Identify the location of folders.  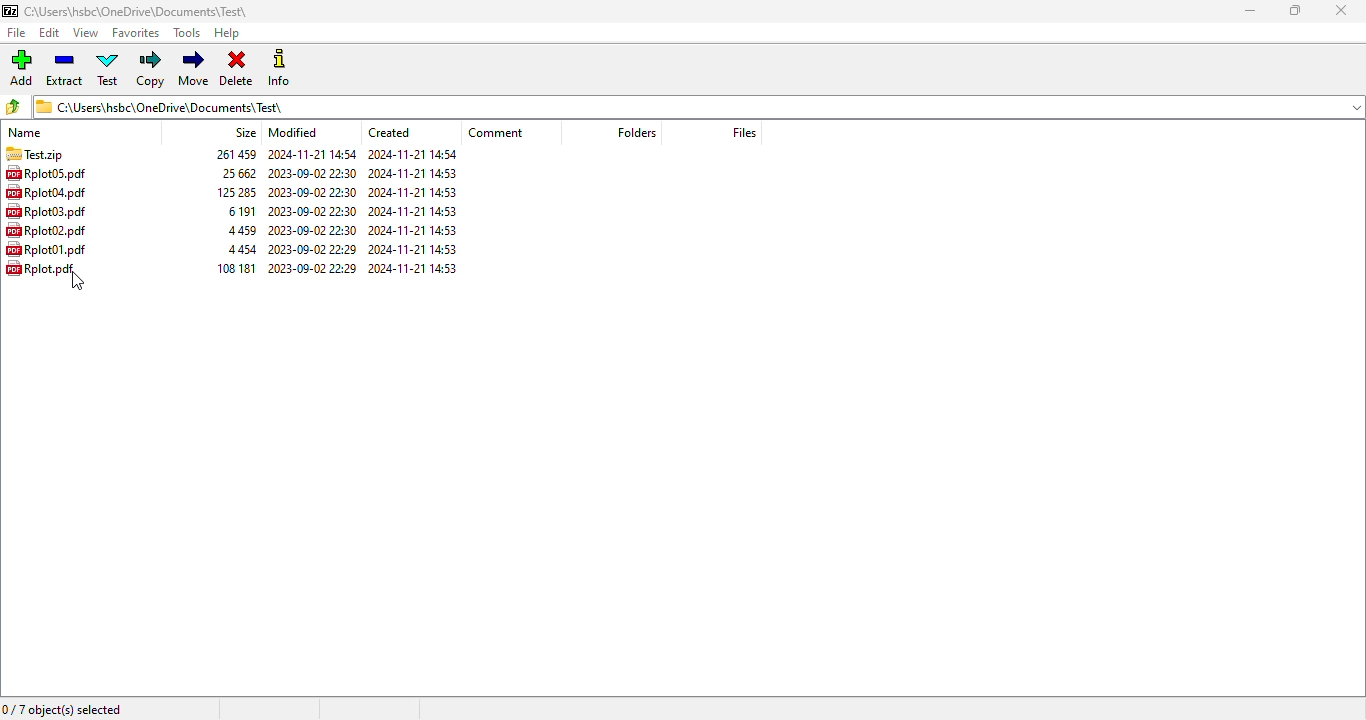
(637, 132).